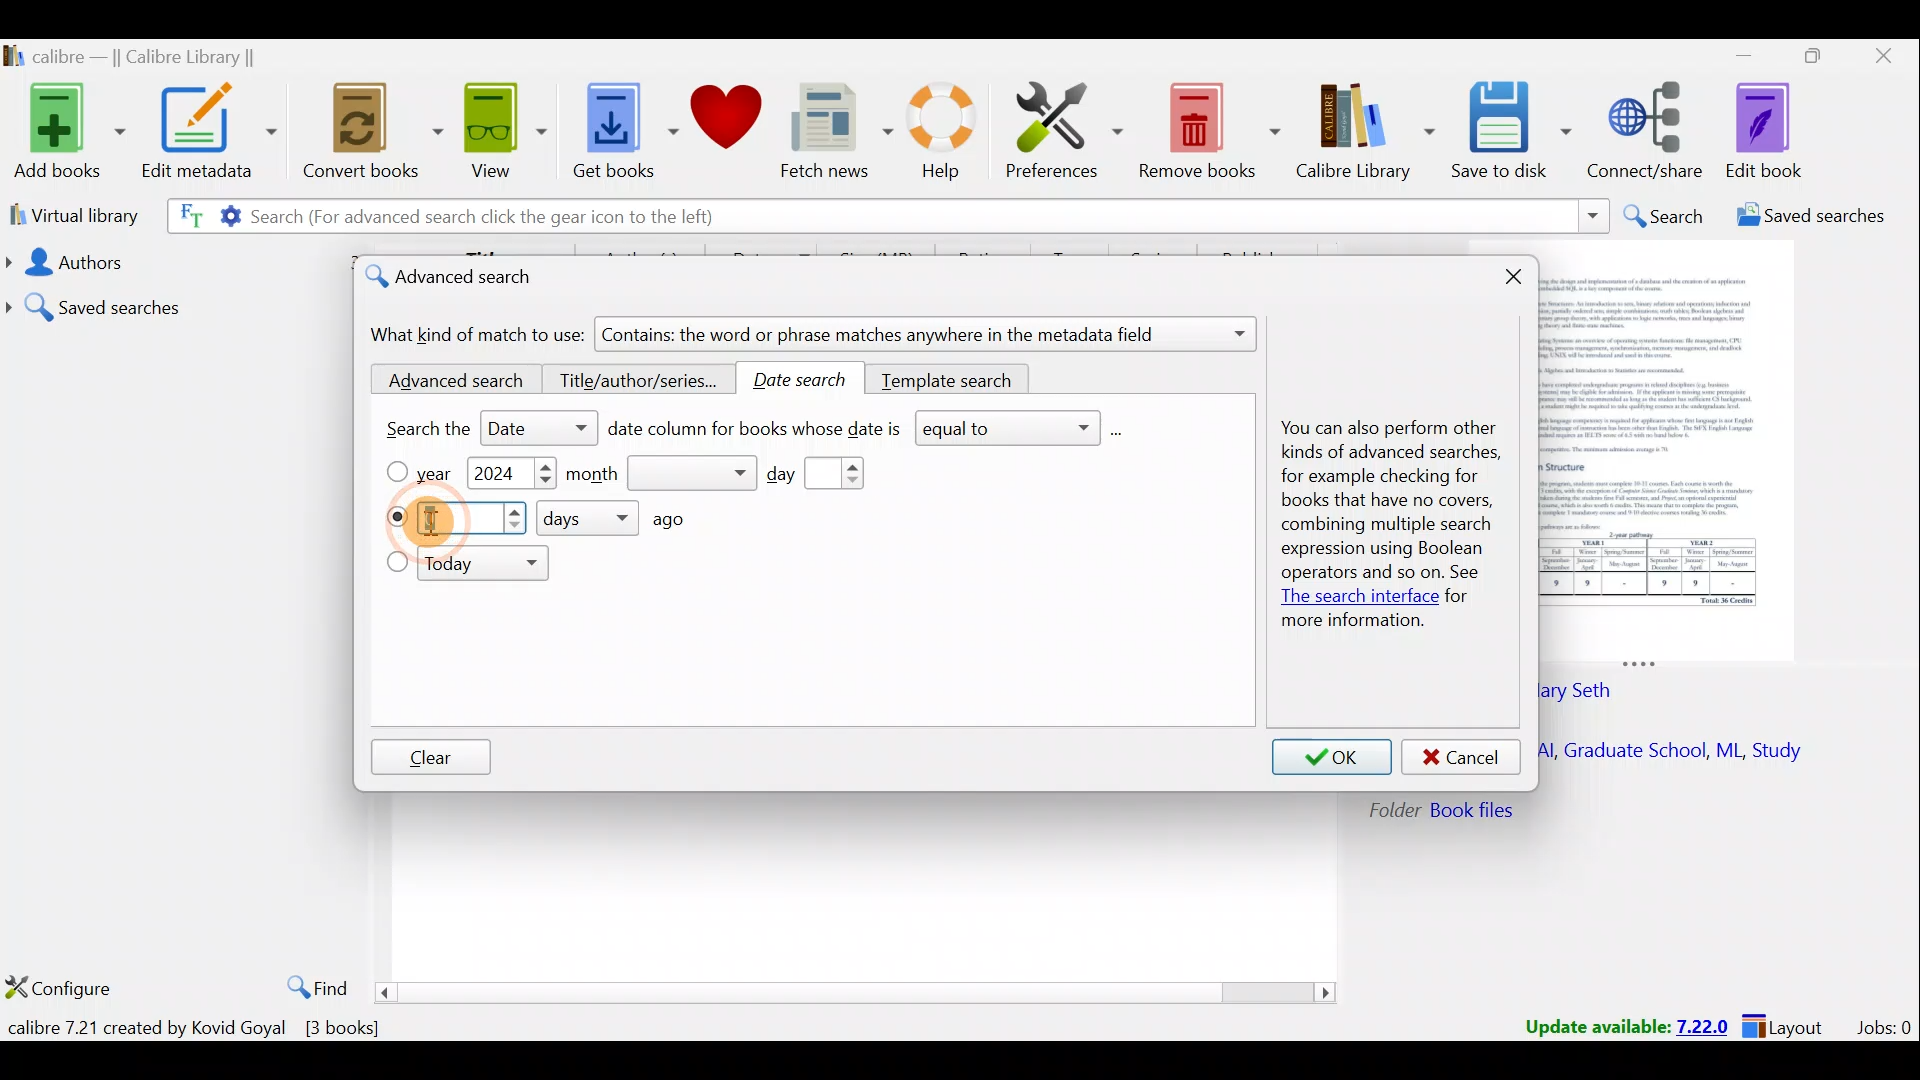 The image size is (1920, 1080). Describe the element at coordinates (479, 335) in the screenshot. I see `What kind of match to use:` at that location.